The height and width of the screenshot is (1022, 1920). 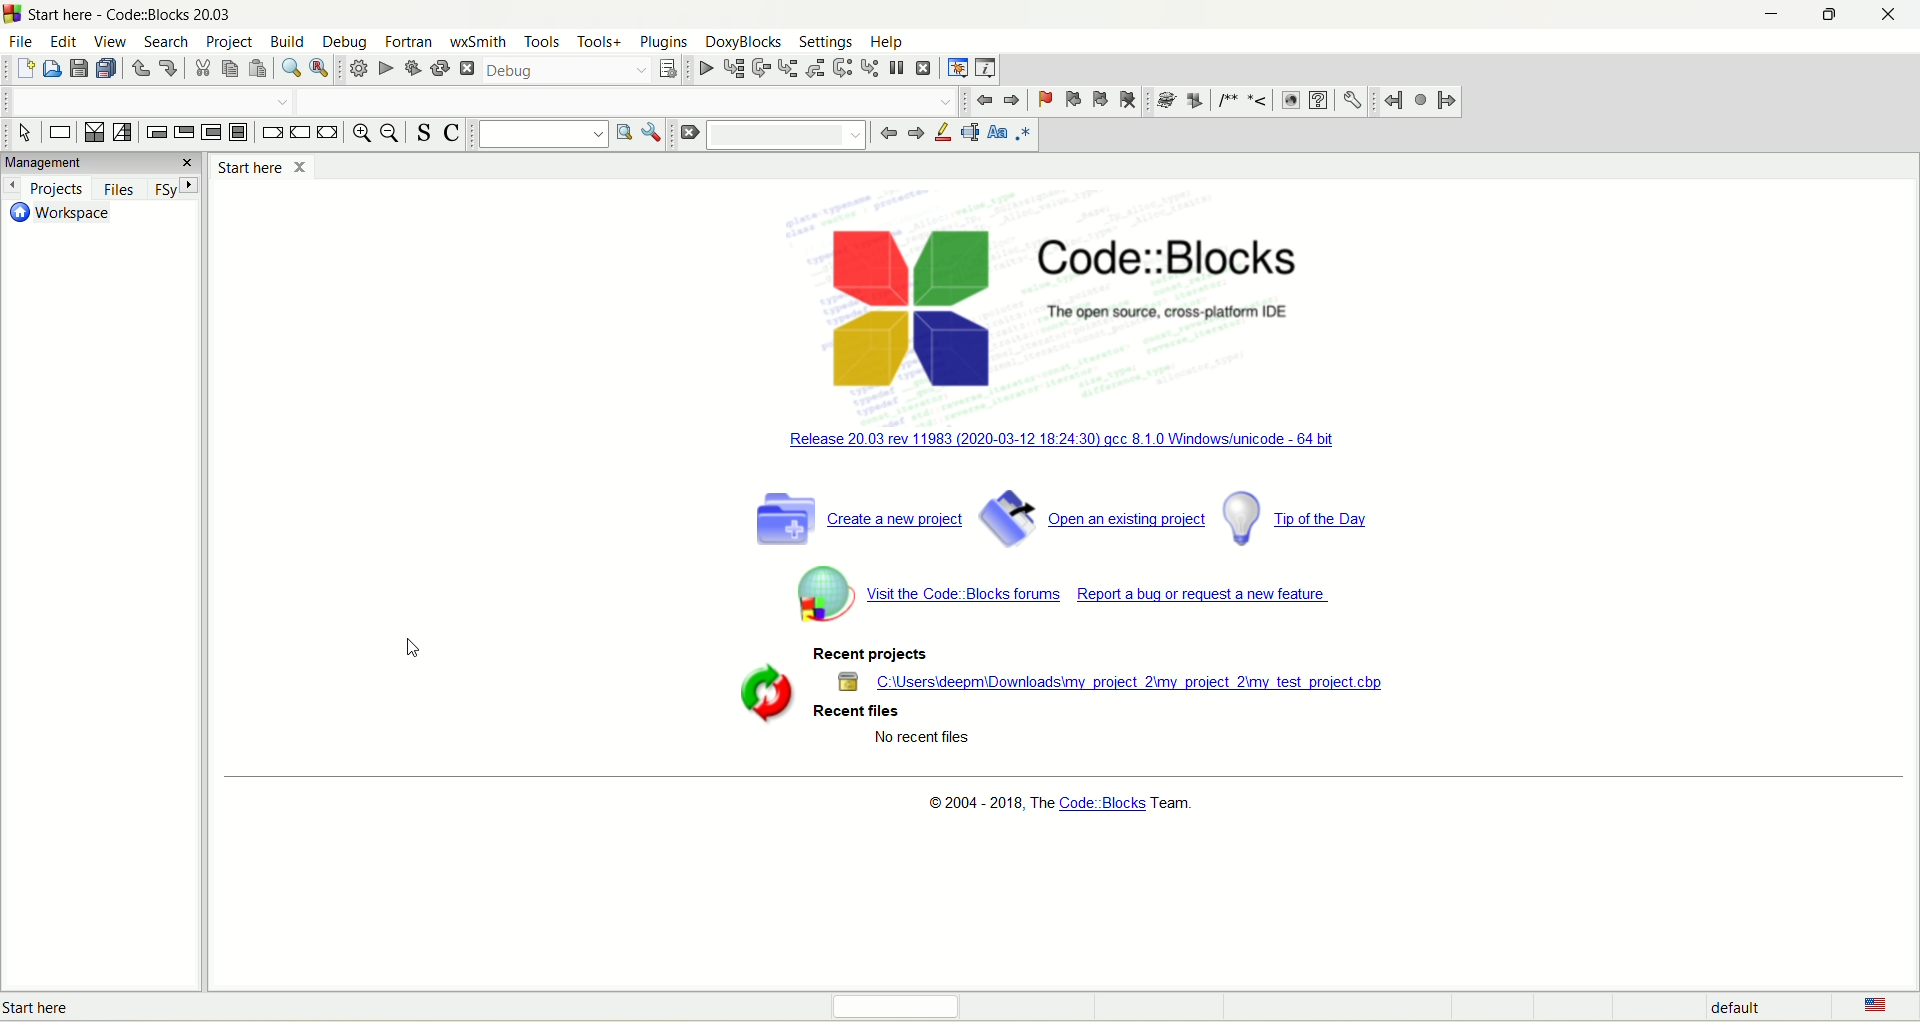 I want to click on wxSmith, so click(x=476, y=42).